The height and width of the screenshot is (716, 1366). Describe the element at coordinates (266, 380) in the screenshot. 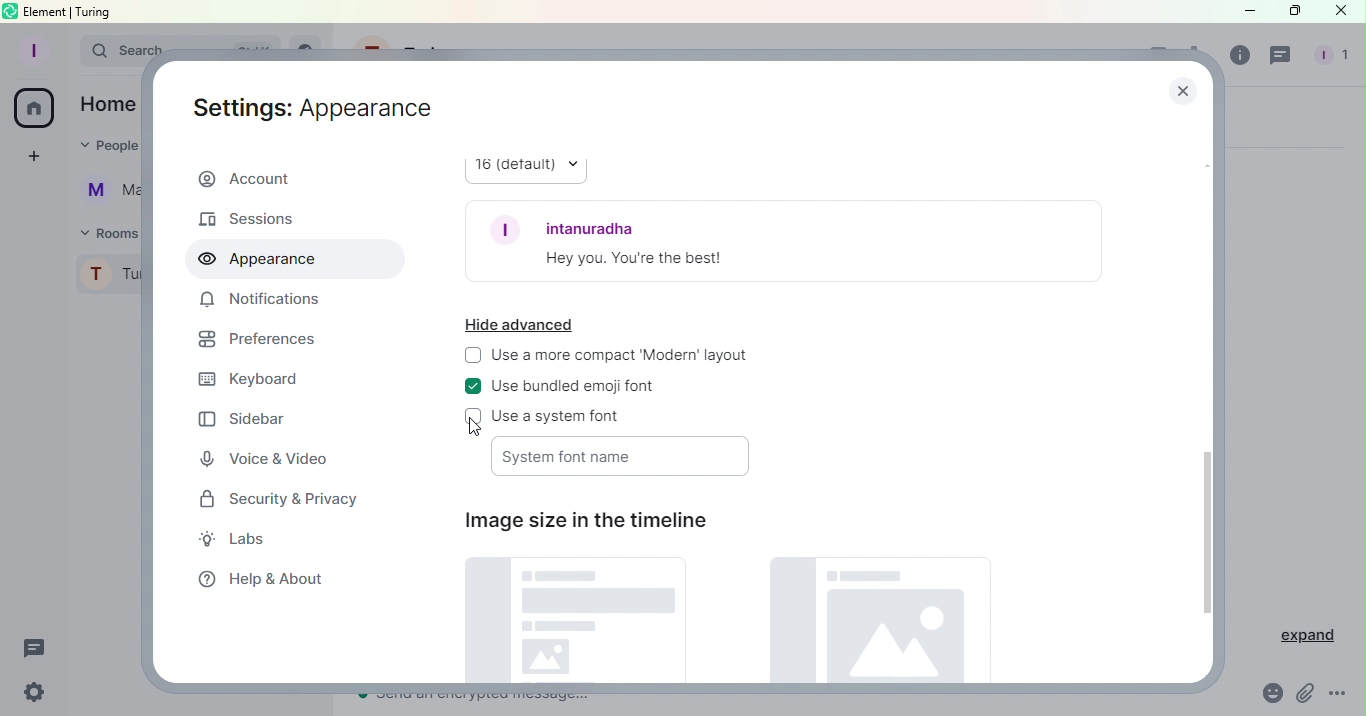

I see `Keyboard` at that location.